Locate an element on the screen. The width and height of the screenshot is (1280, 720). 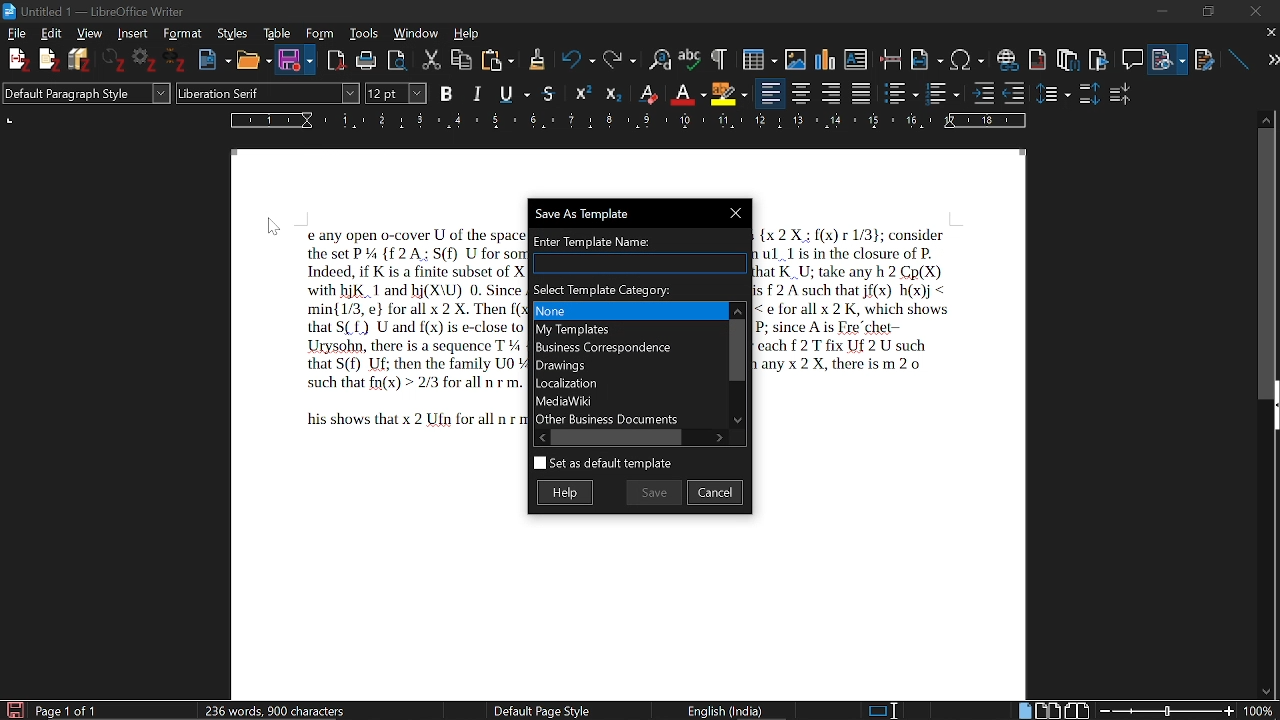
maximize is located at coordinates (1207, 10).